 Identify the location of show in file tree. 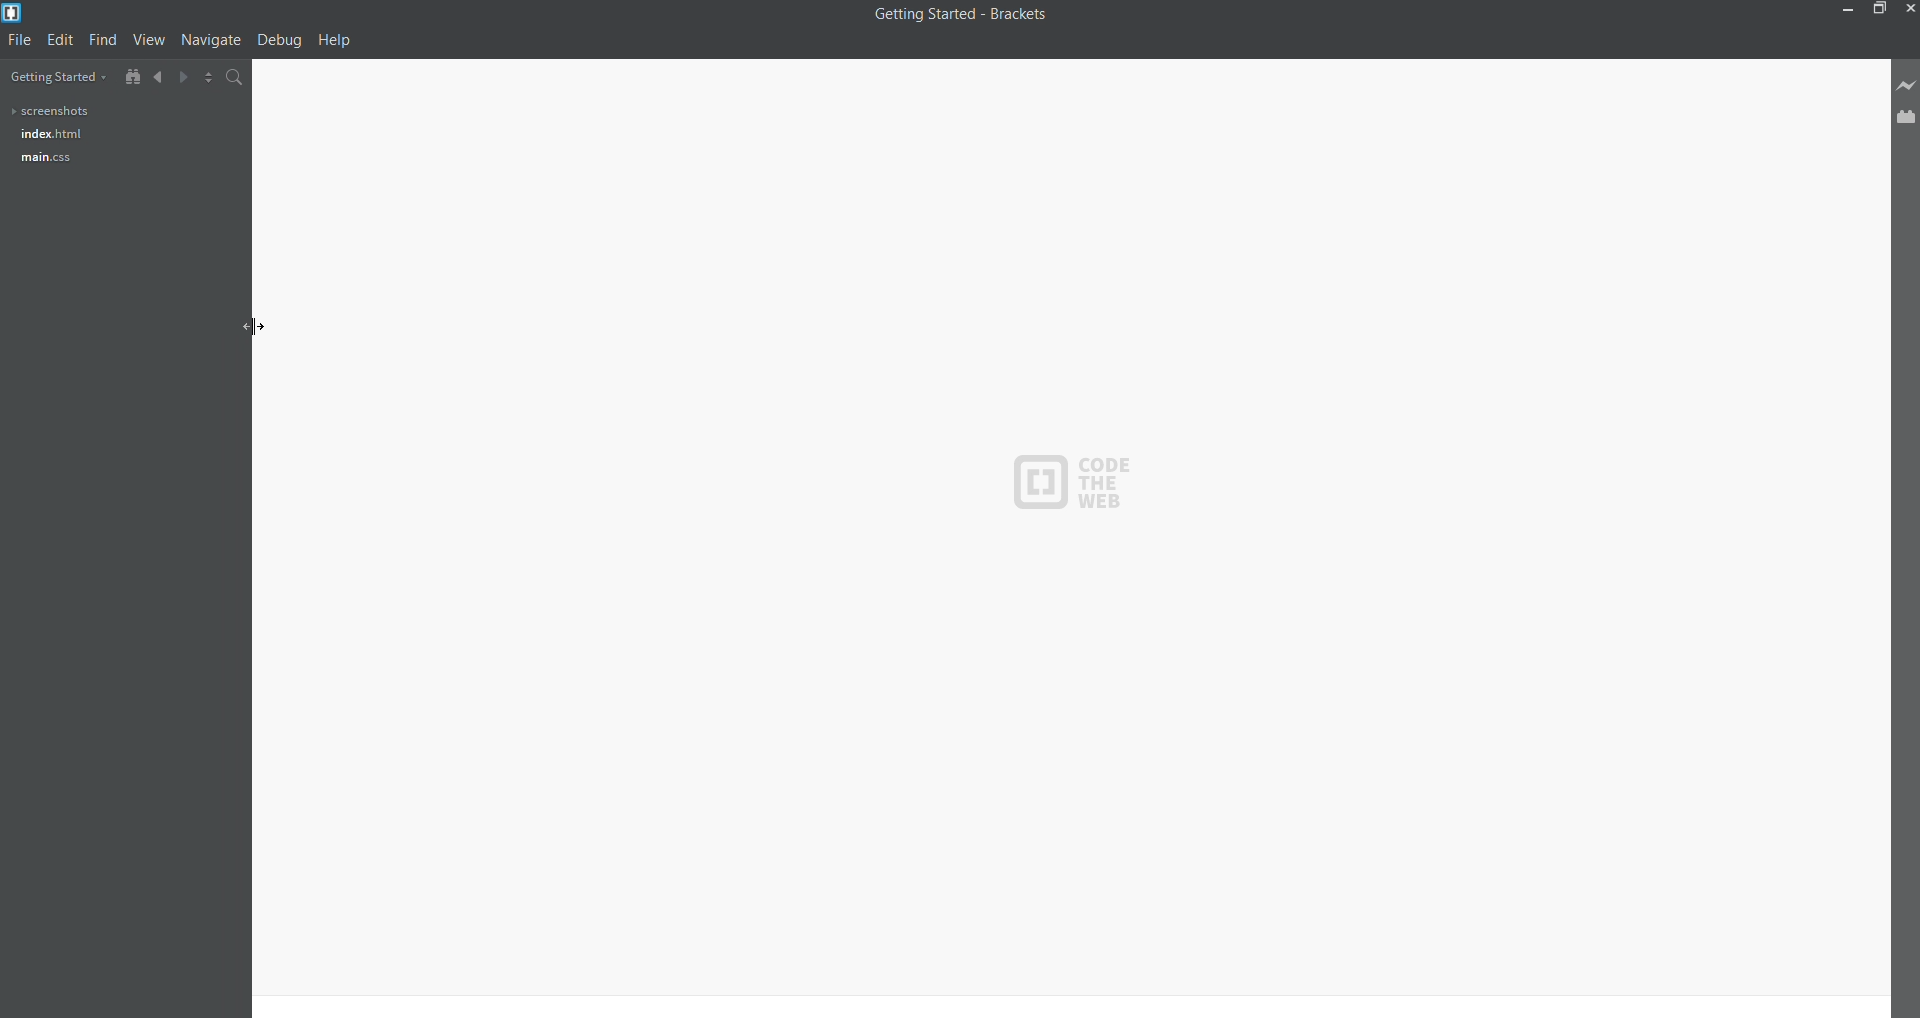
(126, 74).